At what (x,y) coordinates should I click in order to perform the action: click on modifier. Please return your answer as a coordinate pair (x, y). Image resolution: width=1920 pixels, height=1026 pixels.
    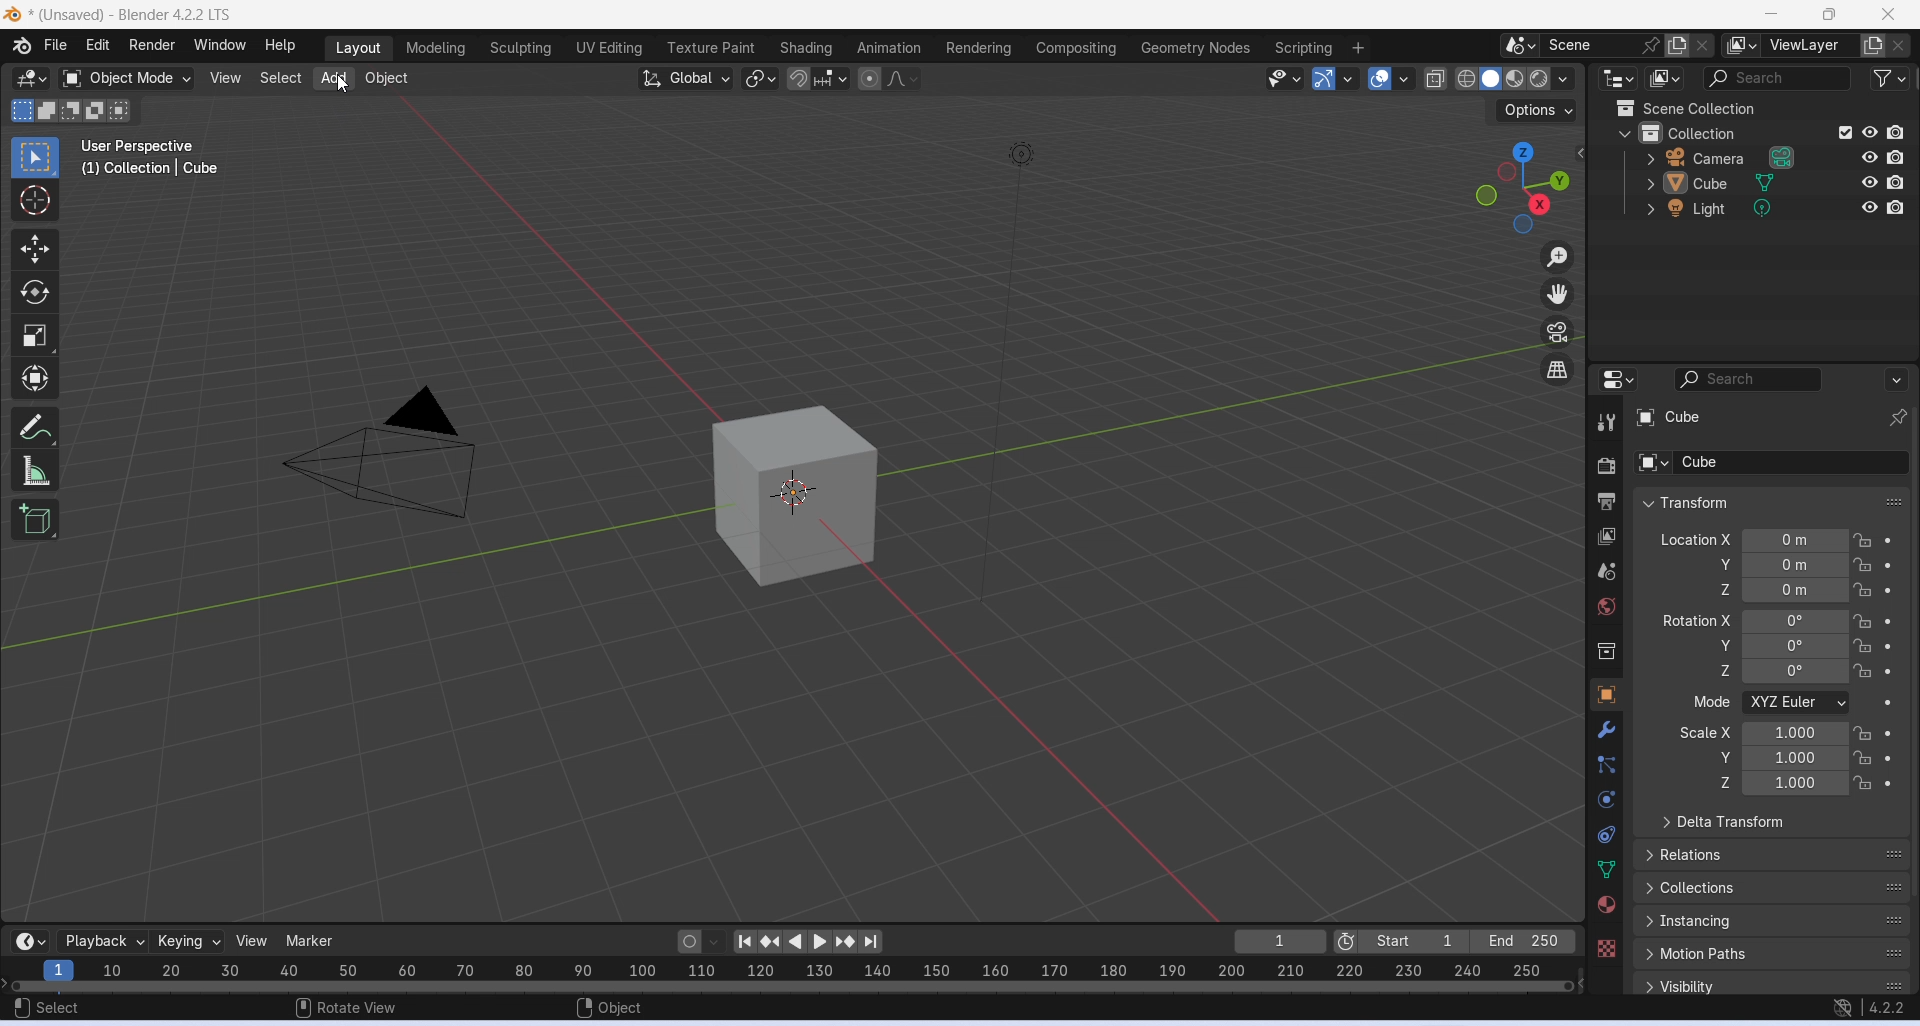
    Looking at the image, I should click on (1606, 729).